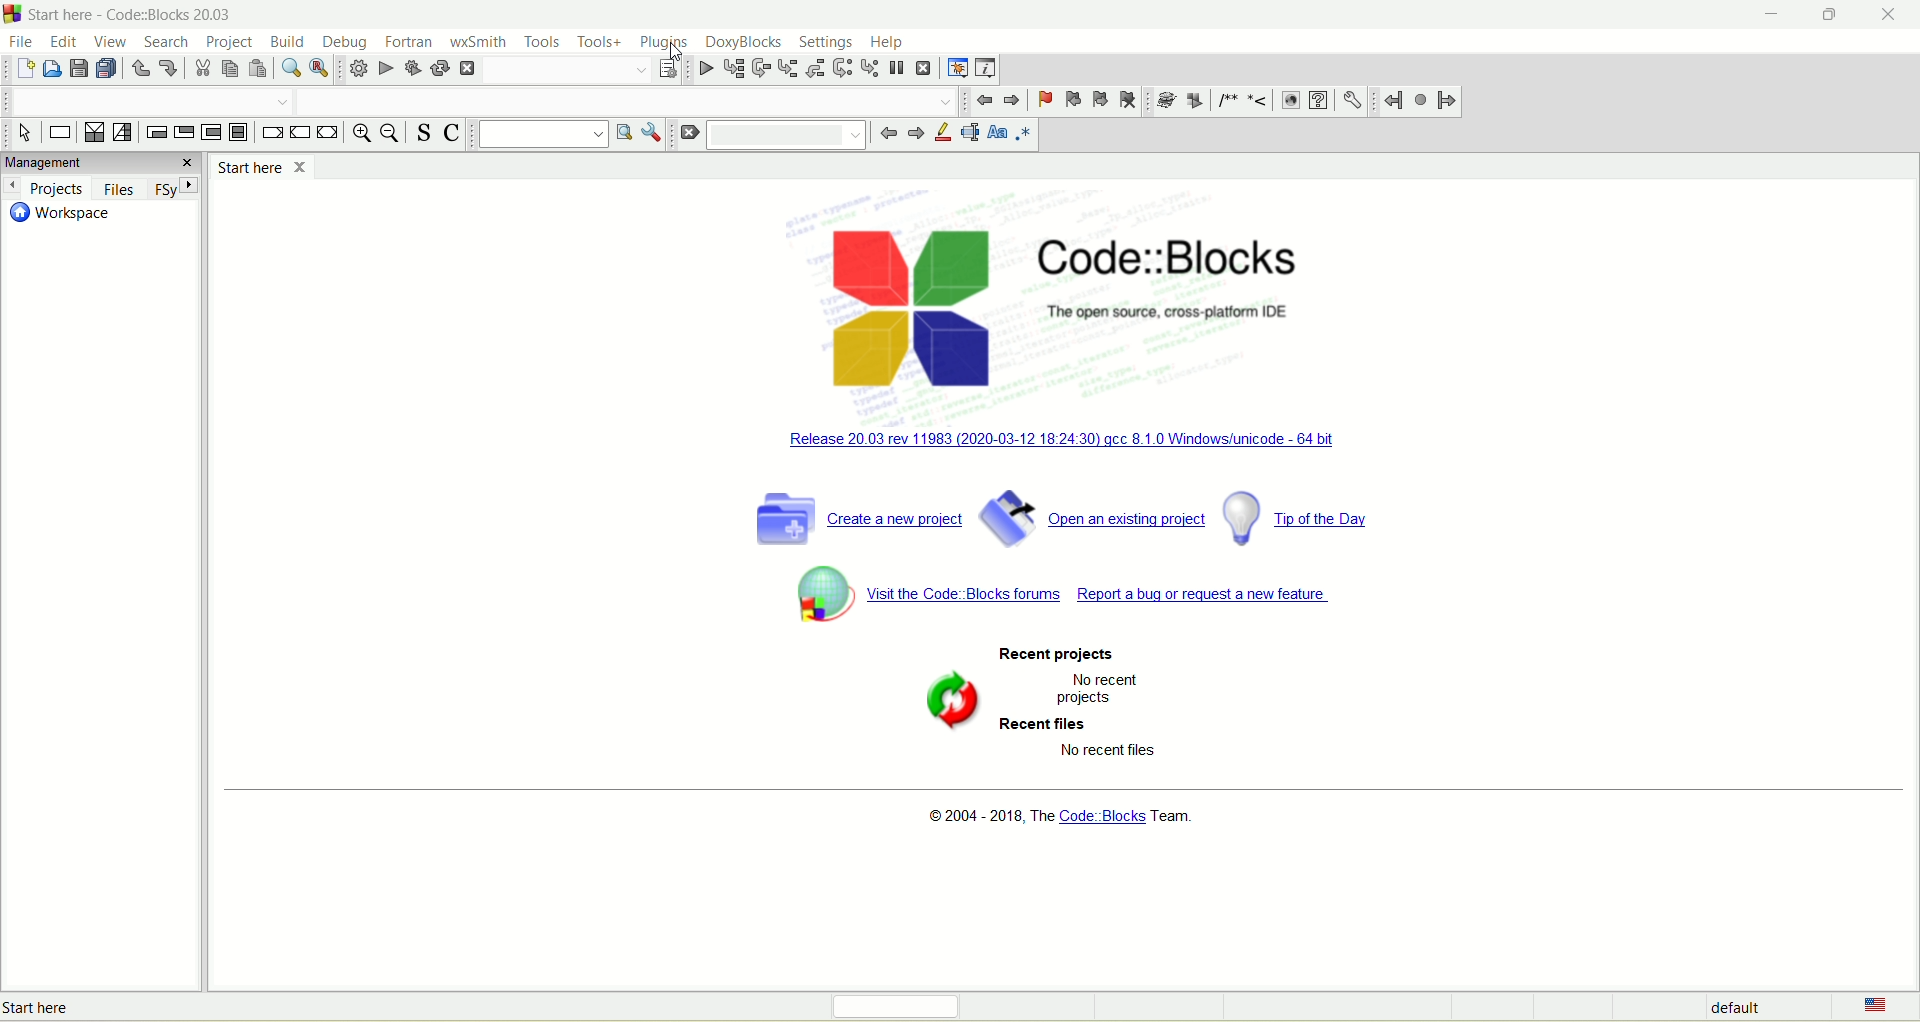 The height and width of the screenshot is (1022, 1920). I want to click on code::block, so click(134, 14).